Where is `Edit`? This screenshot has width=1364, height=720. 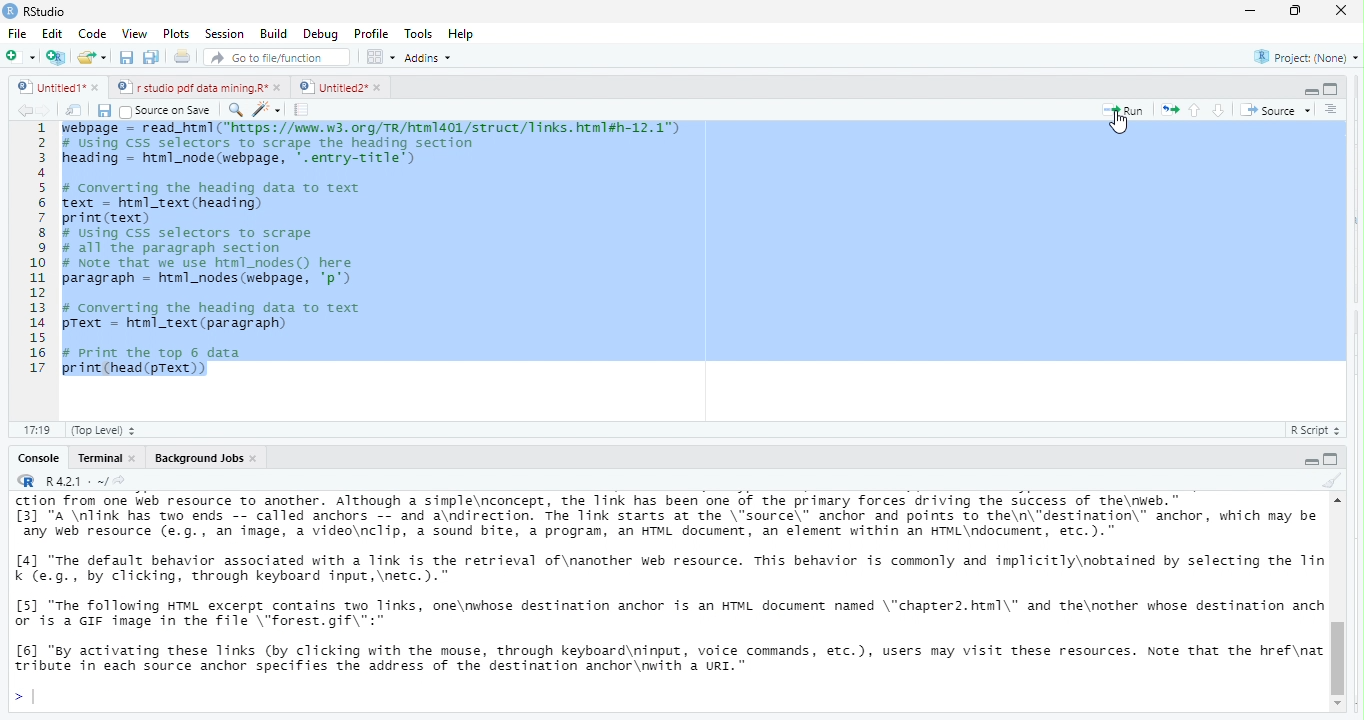
Edit is located at coordinates (53, 33).